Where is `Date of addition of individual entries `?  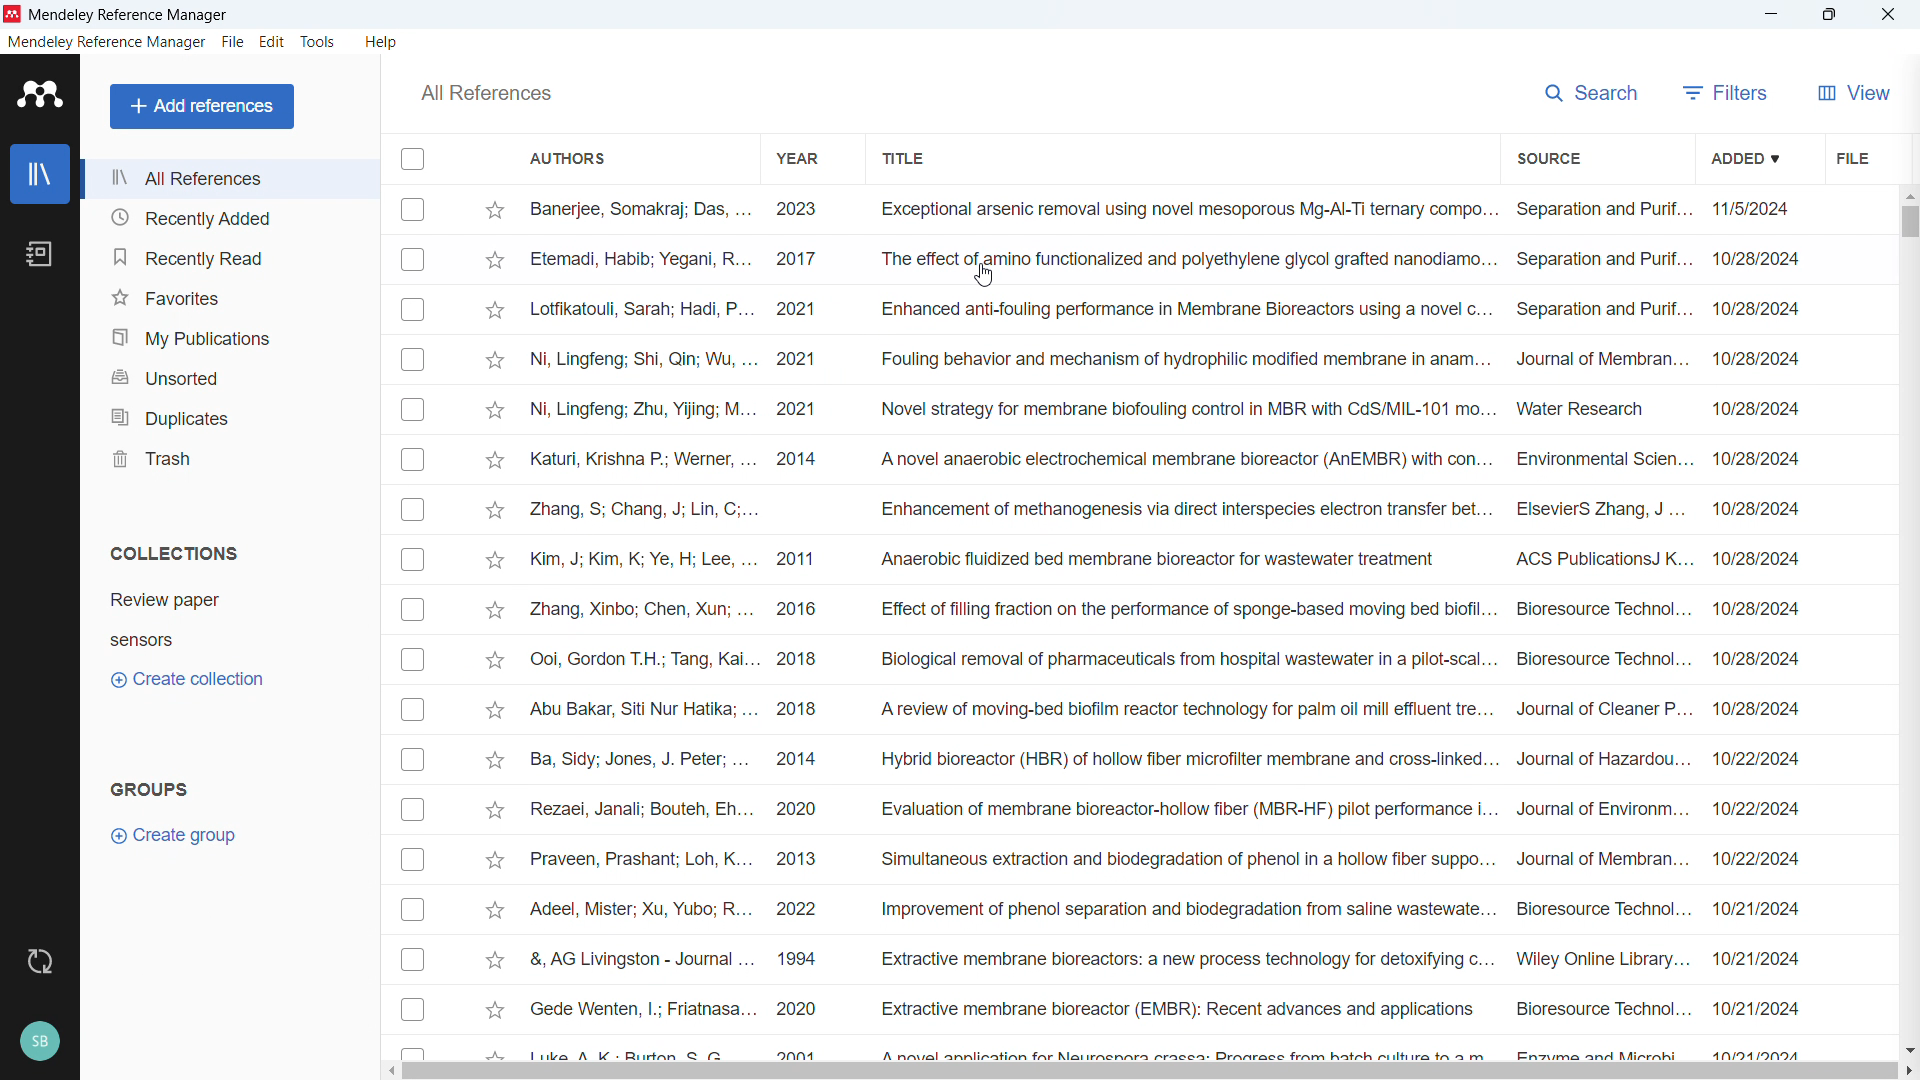
Date of addition of individual entries  is located at coordinates (1758, 627).